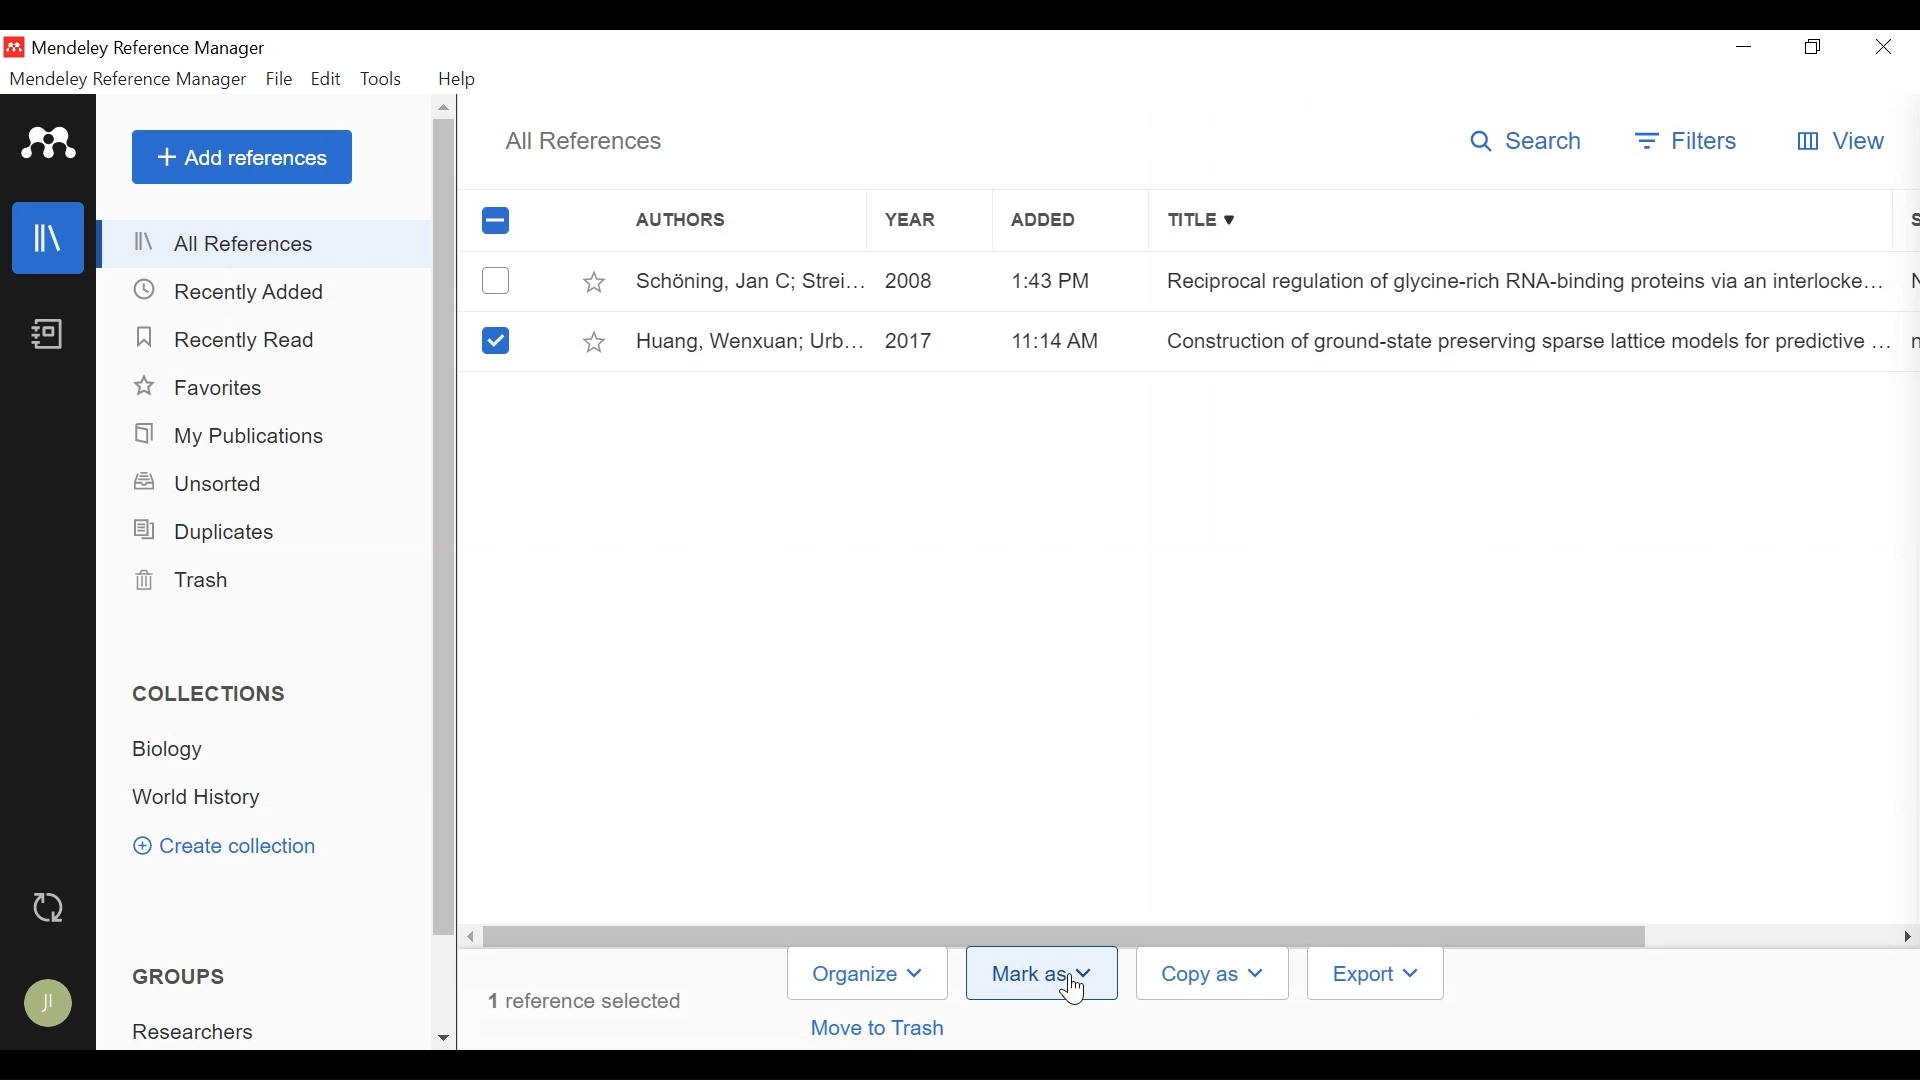 This screenshot has height=1080, width=1920. I want to click on Create Collection, so click(235, 847).